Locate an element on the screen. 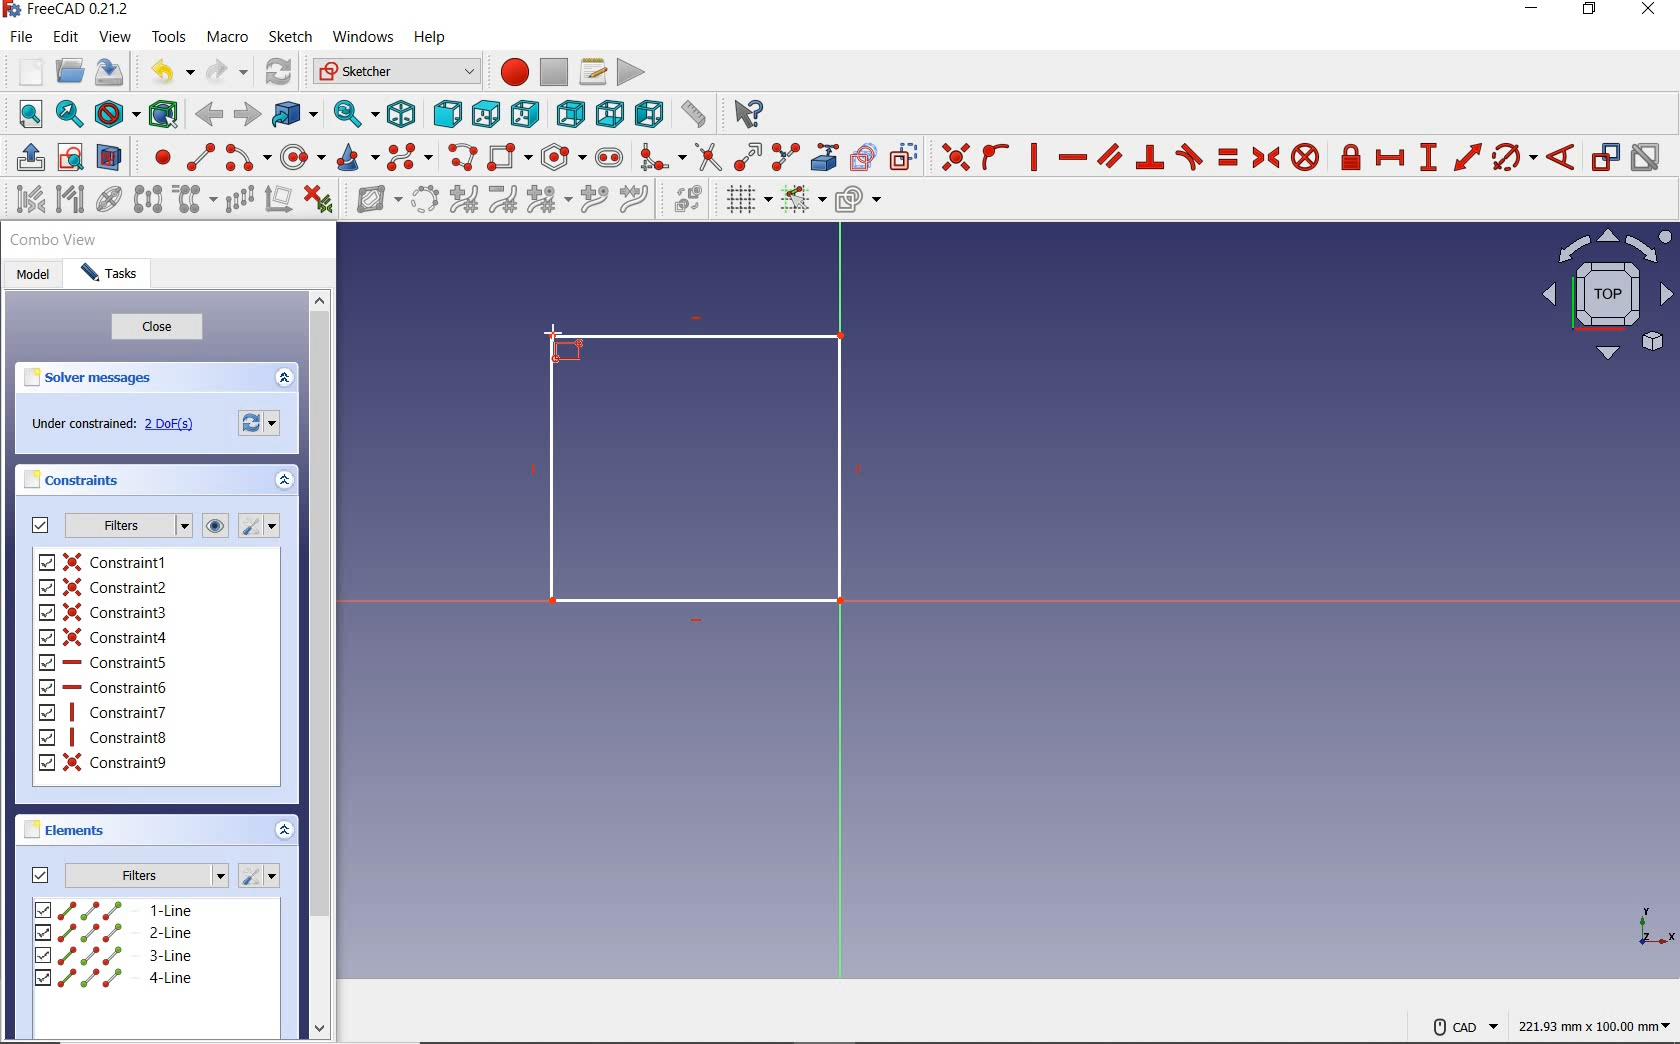 The width and height of the screenshot is (1680, 1044). close is located at coordinates (157, 330).